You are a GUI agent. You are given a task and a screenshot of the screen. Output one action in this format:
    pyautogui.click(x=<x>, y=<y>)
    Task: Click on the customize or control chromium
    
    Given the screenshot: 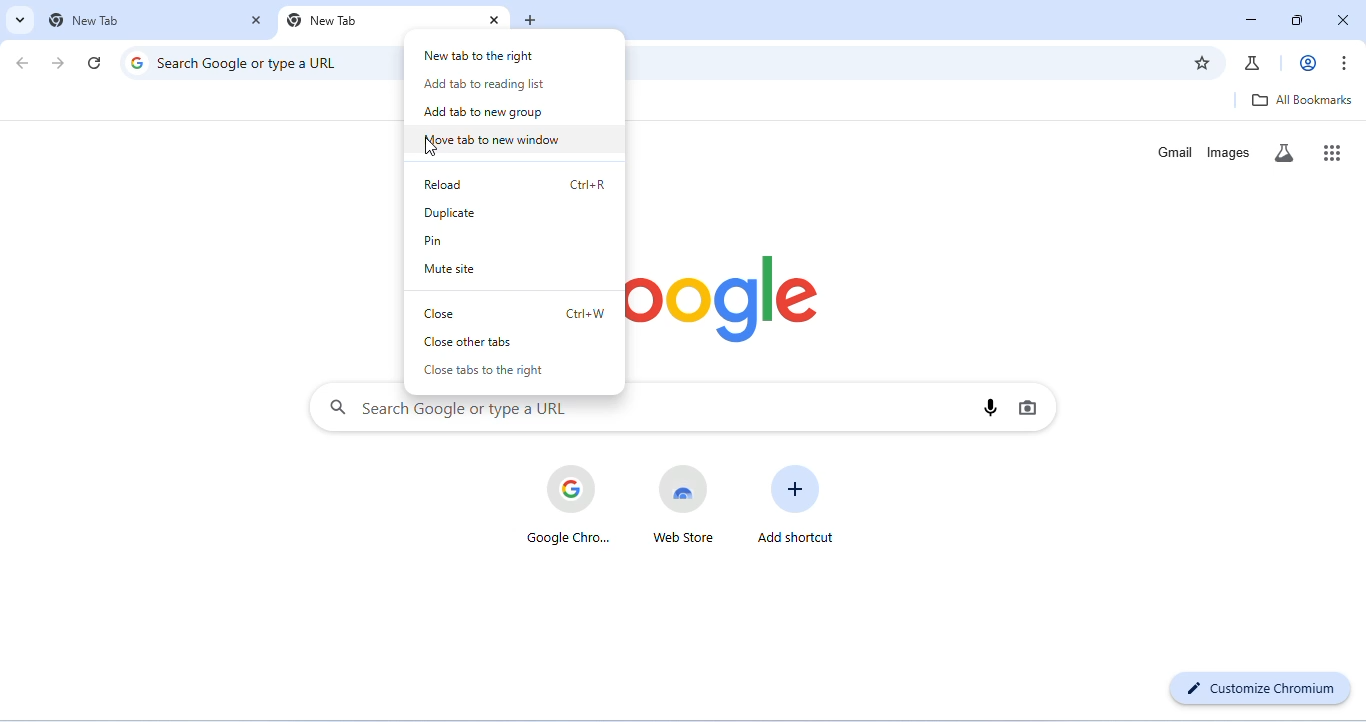 What is the action you would take?
    pyautogui.click(x=1346, y=62)
    